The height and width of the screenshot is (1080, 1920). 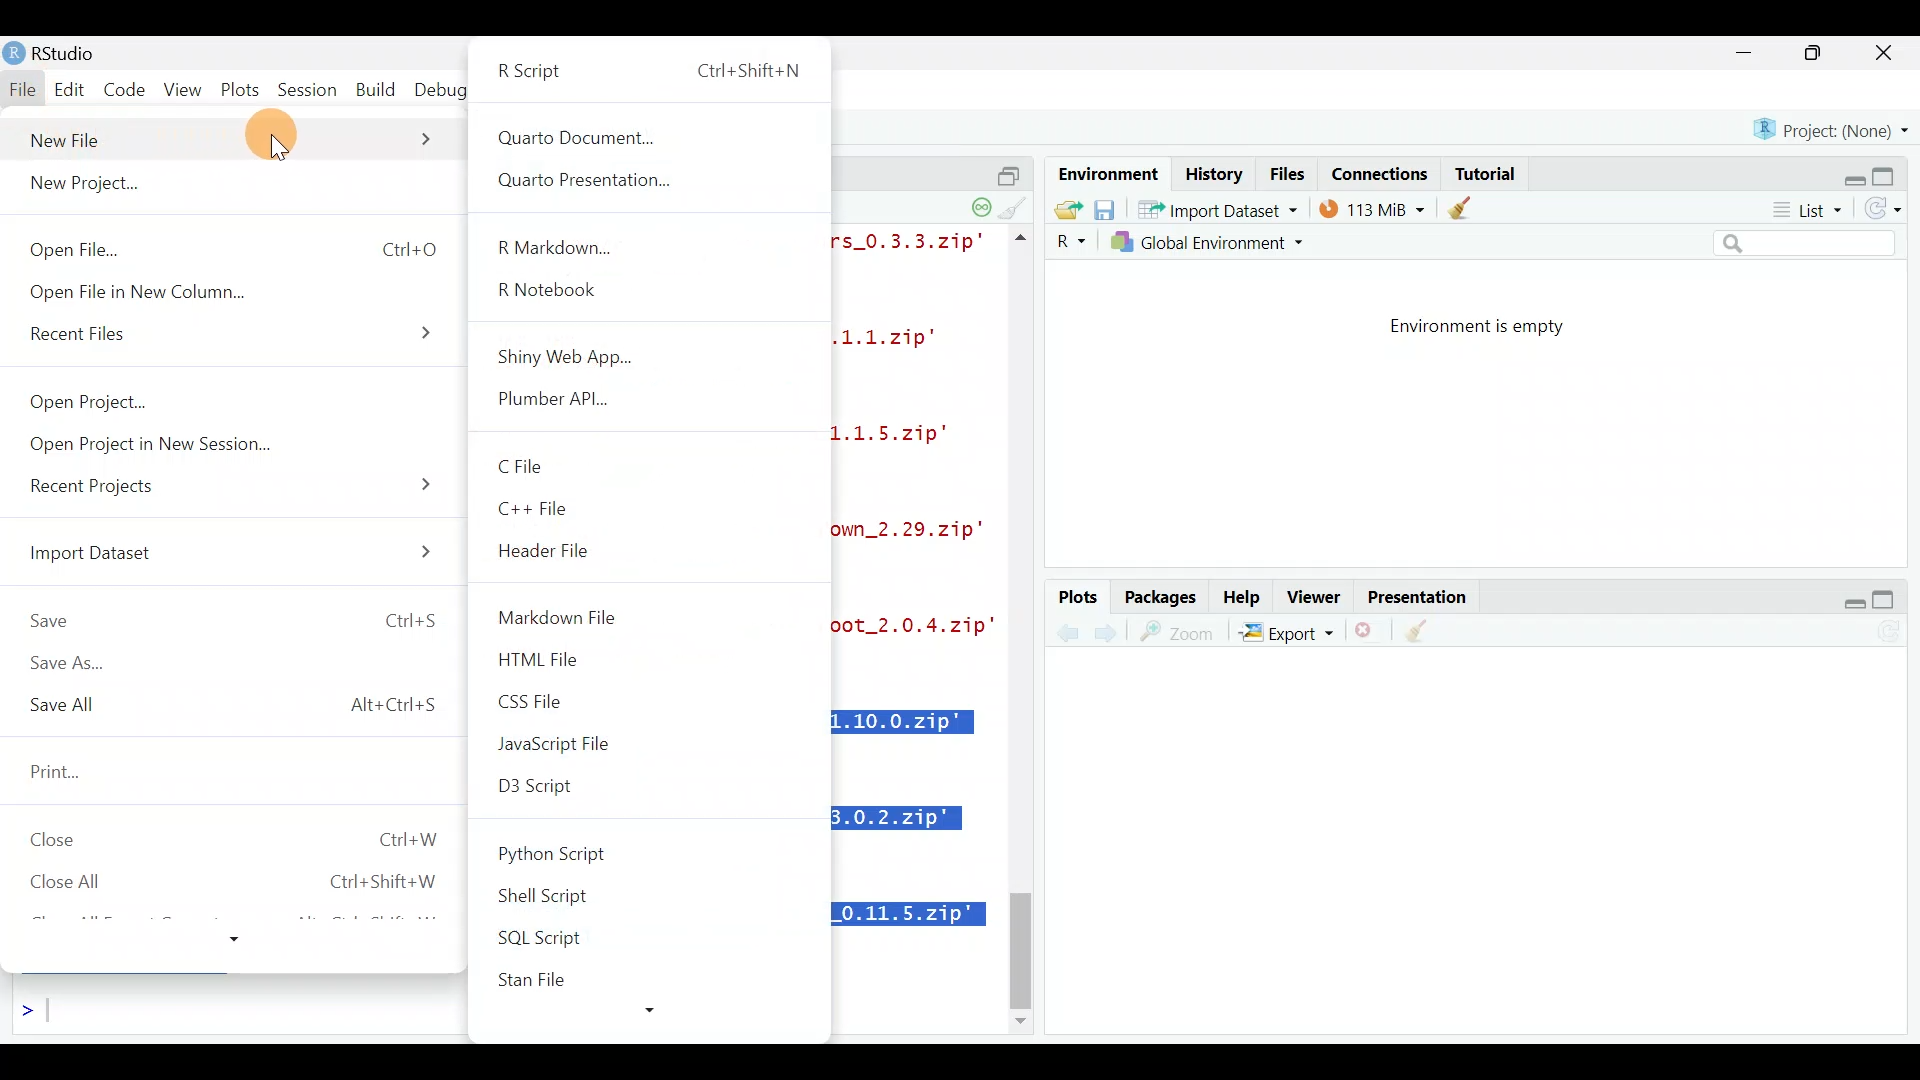 What do you see at coordinates (1111, 632) in the screenshot?
I see `previous plot` at bounding box center [1111, 632].